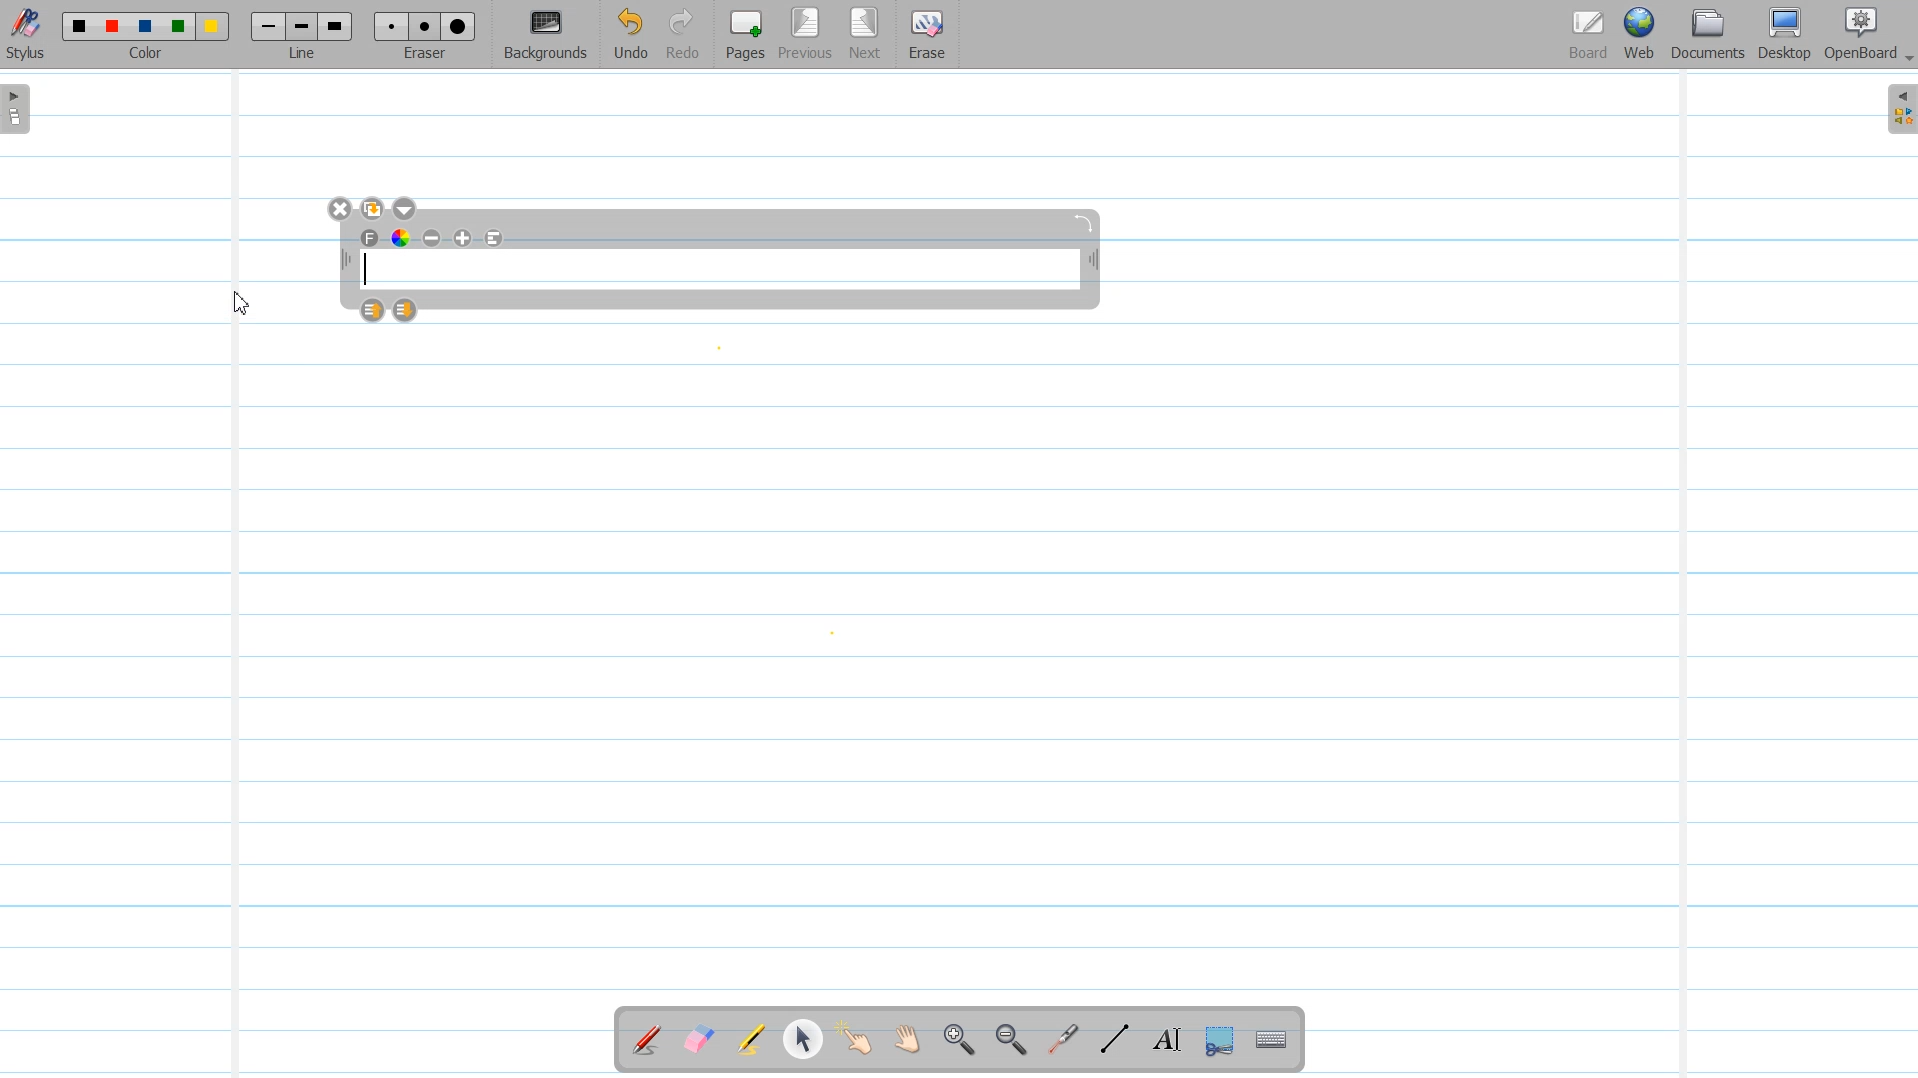  What do you see at coordinates (1058, 1041) in the screenshot?
I see `Virtual Laser Pointer` at bounding box center [1058, 1041].